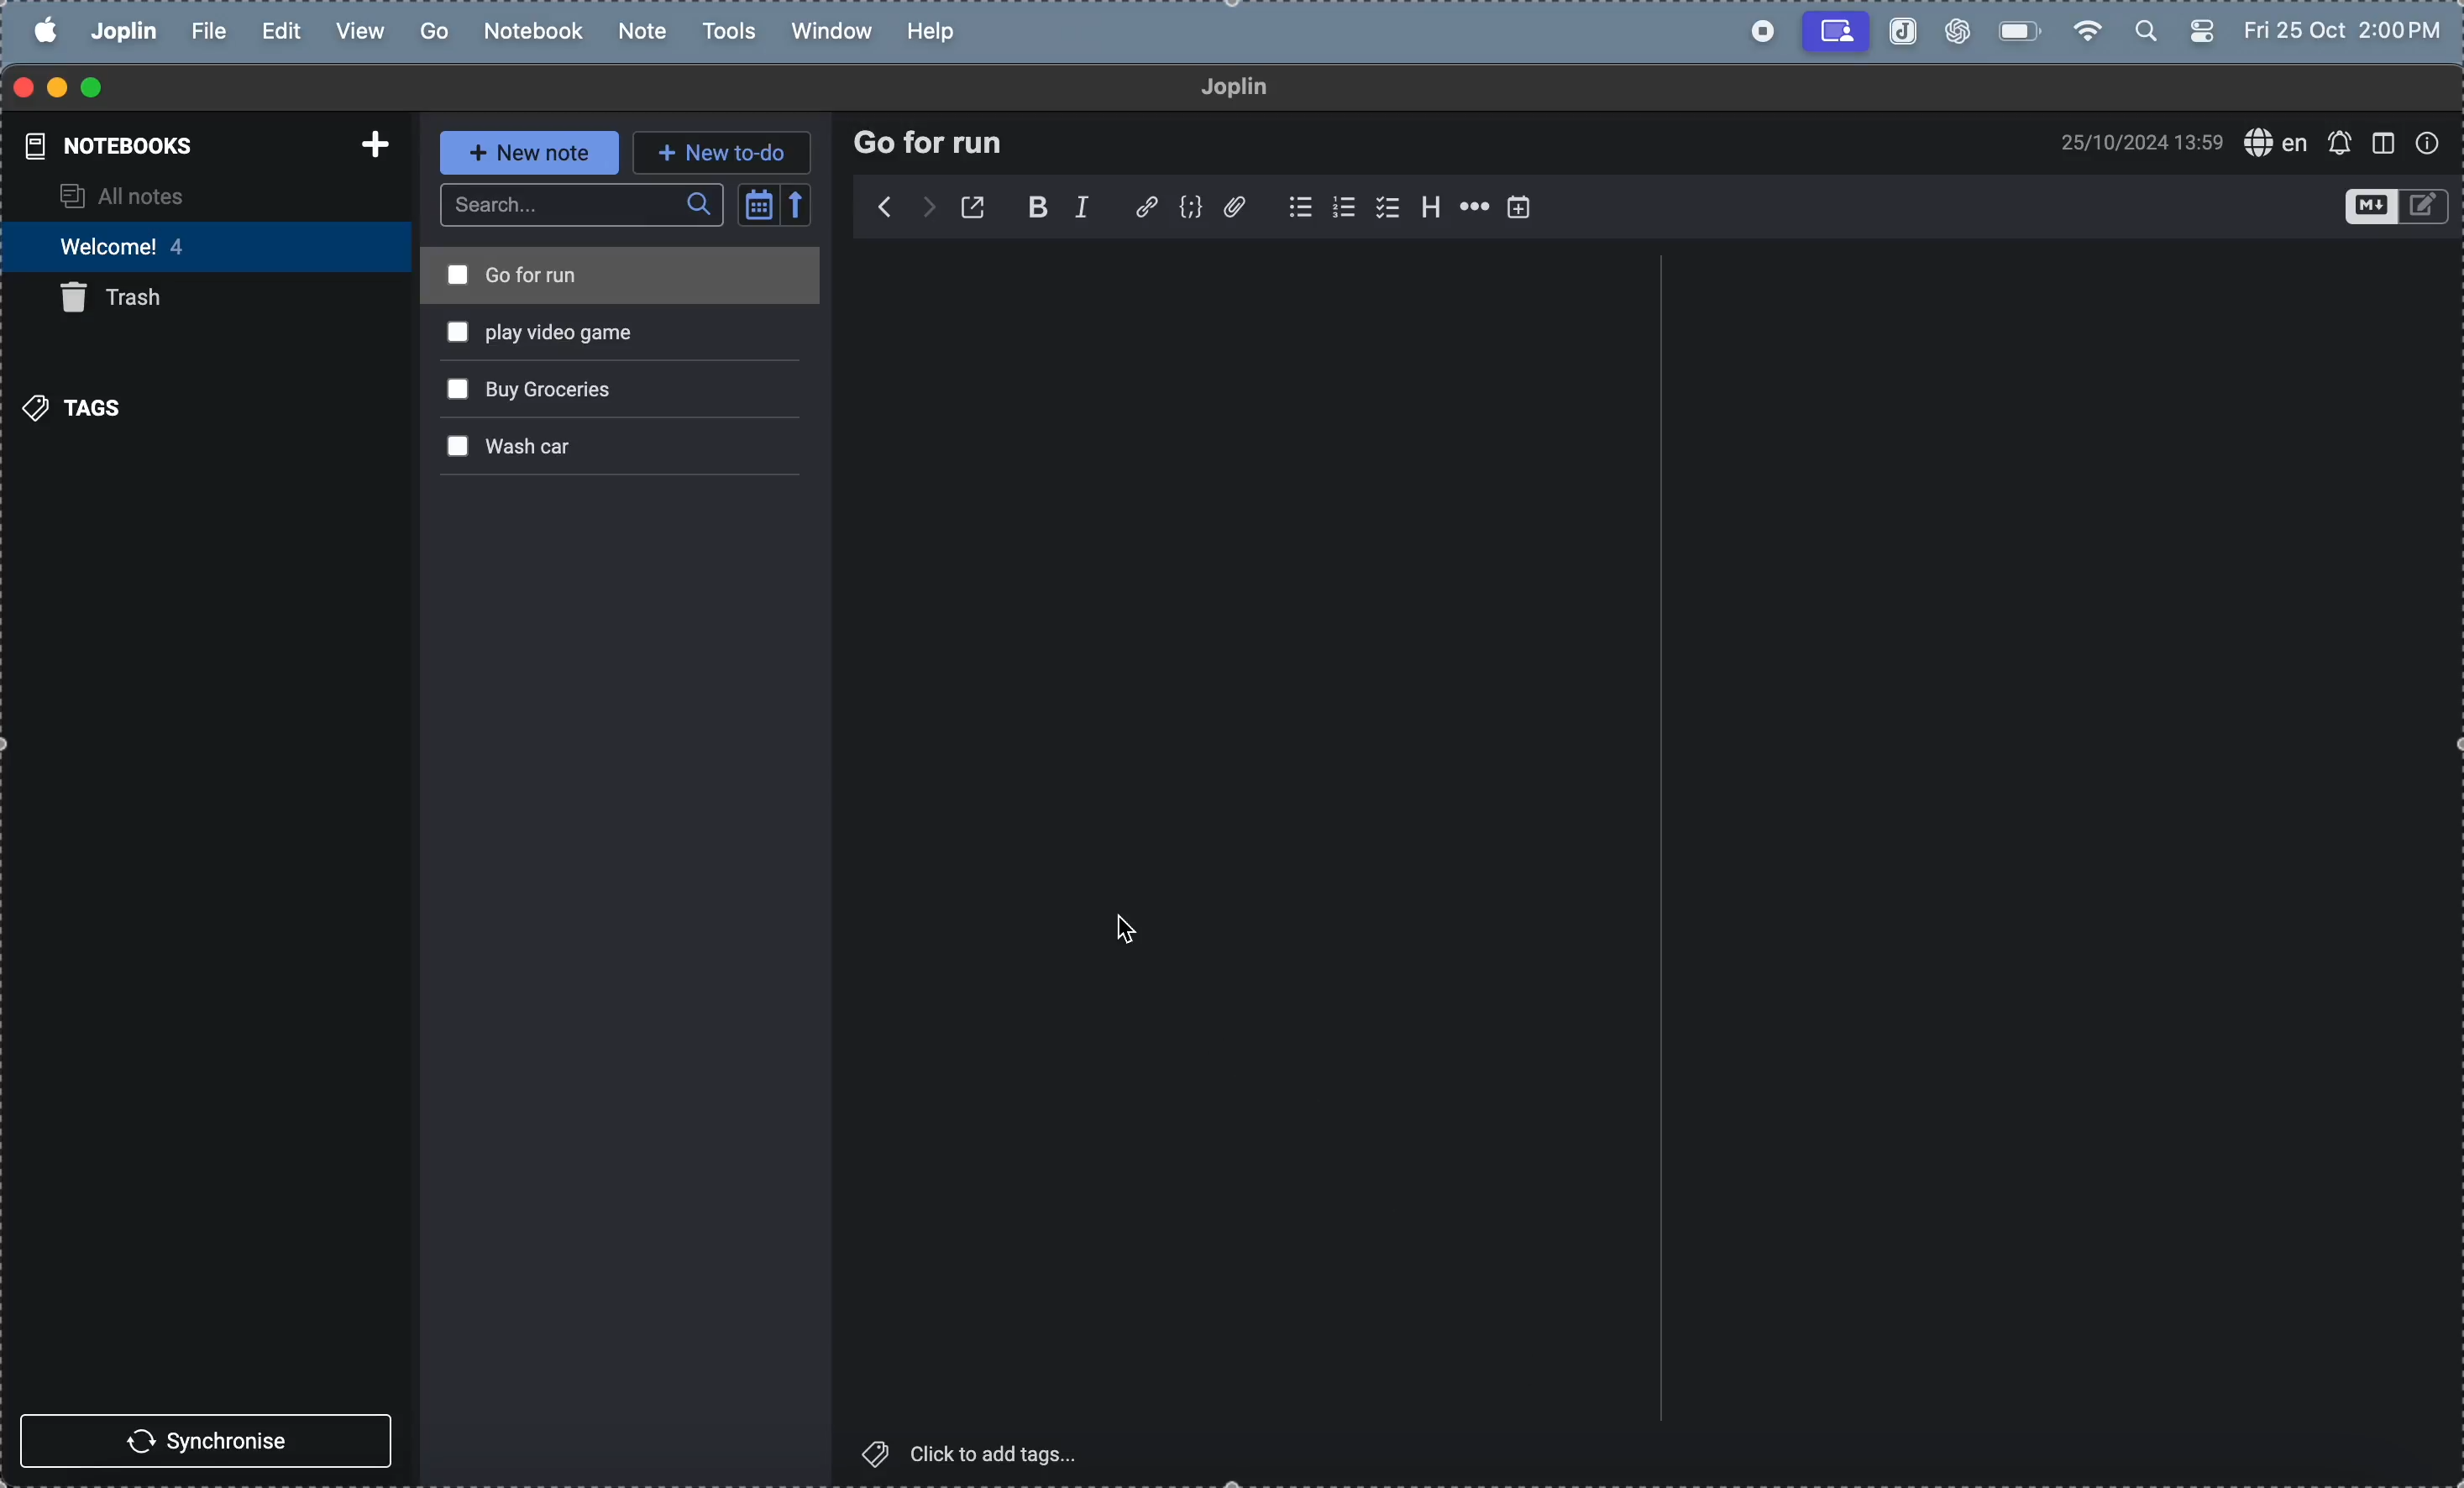  Describe the element at coordinates (2278, 145) in the screenshot. I see `spell check` at that location.